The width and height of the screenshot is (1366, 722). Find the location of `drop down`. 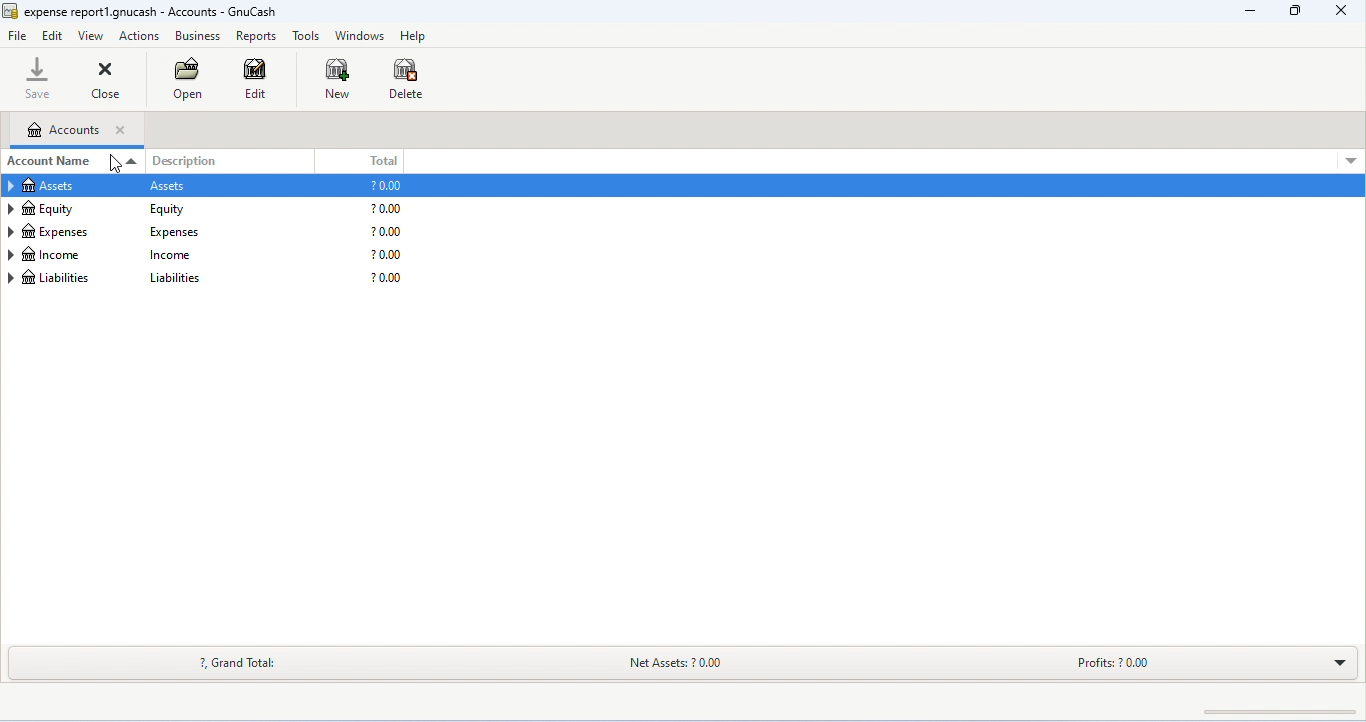

drop down is located at coordinates (1334, 664).